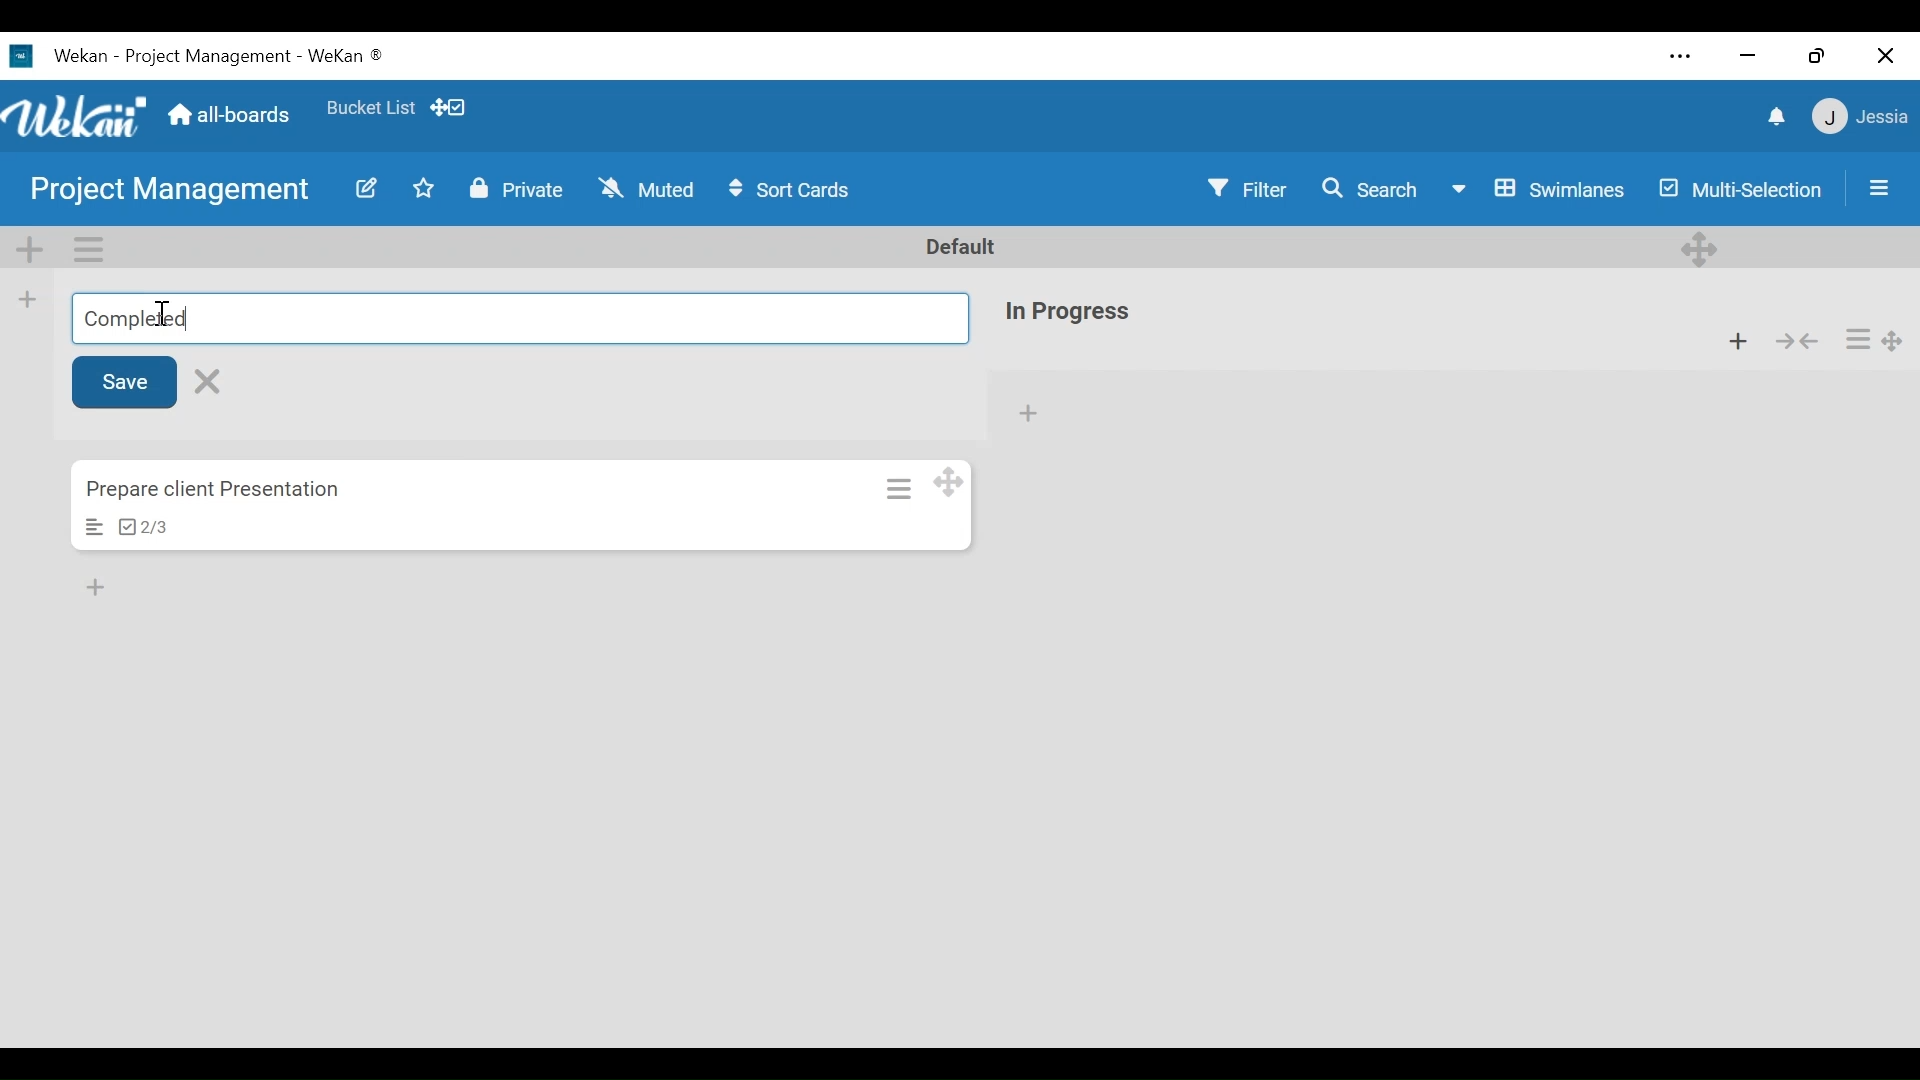 The width and height of the screenshot is (1920, 1080). I want to click on Cancel, so click(212, 380).